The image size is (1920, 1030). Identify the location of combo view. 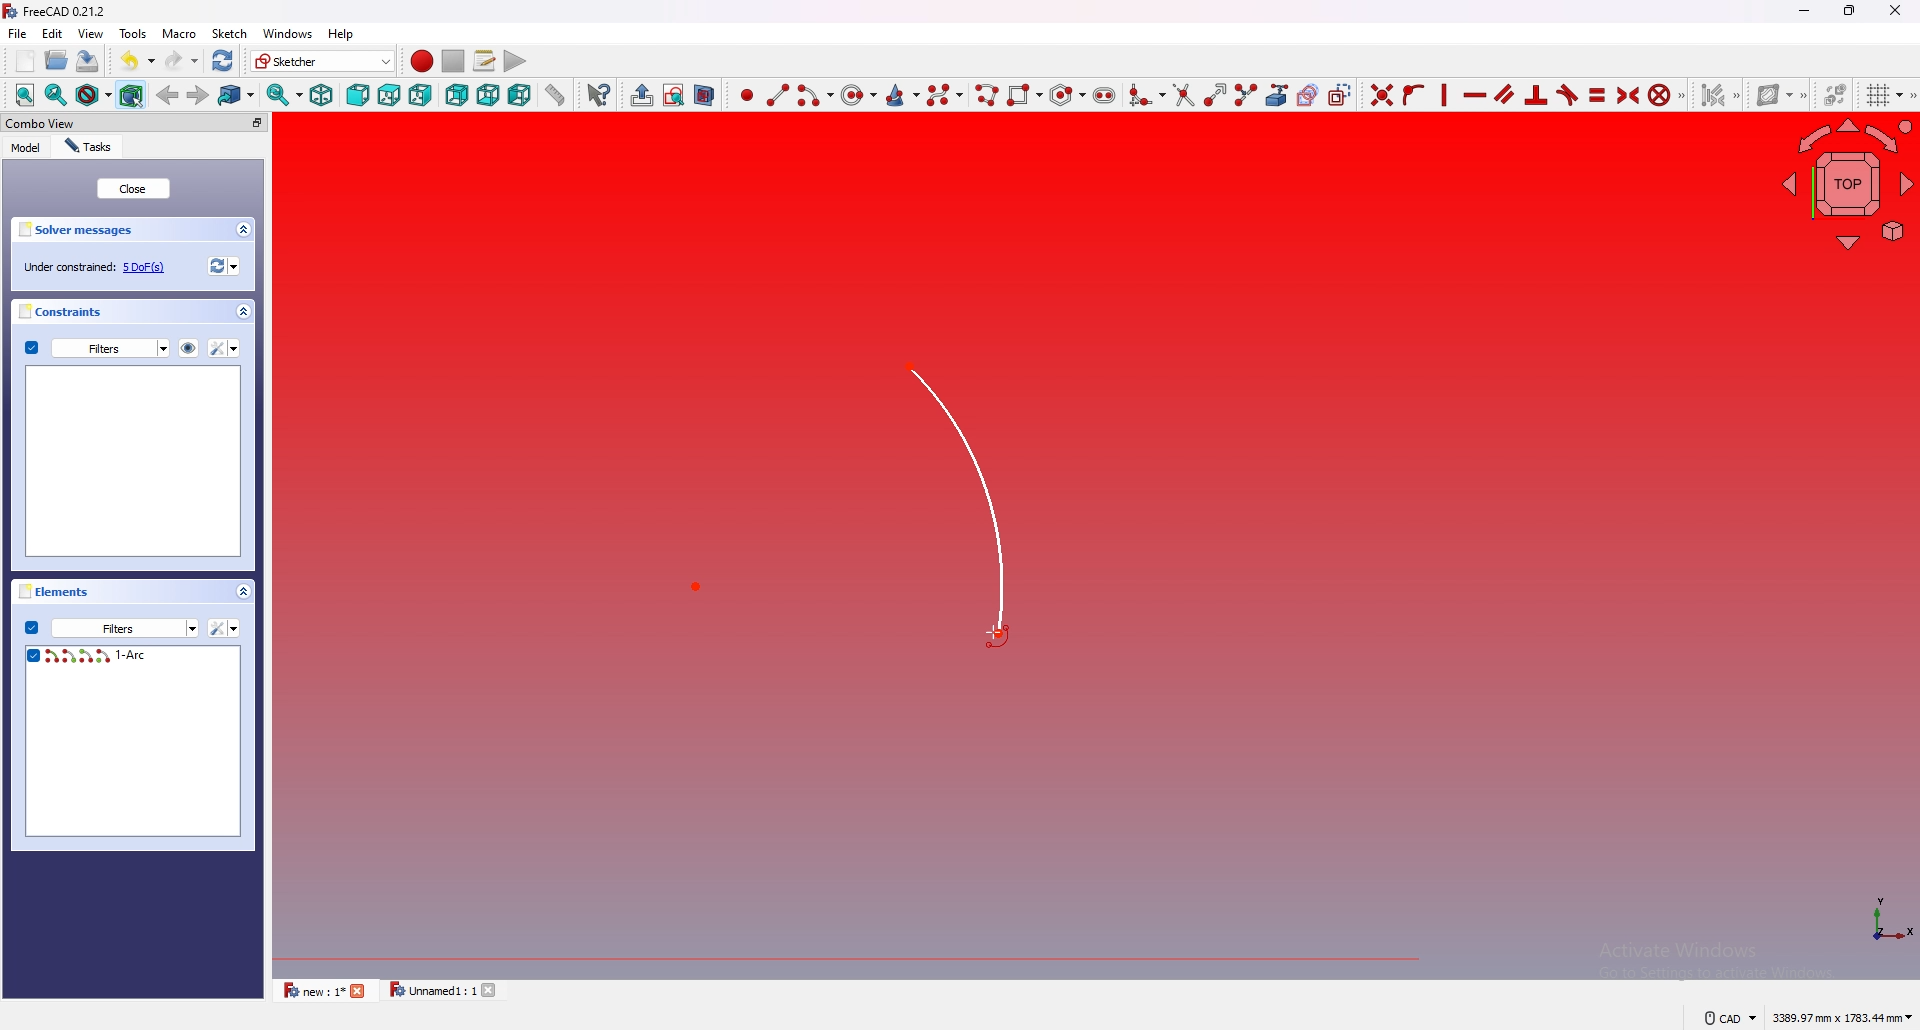
(87, 123).